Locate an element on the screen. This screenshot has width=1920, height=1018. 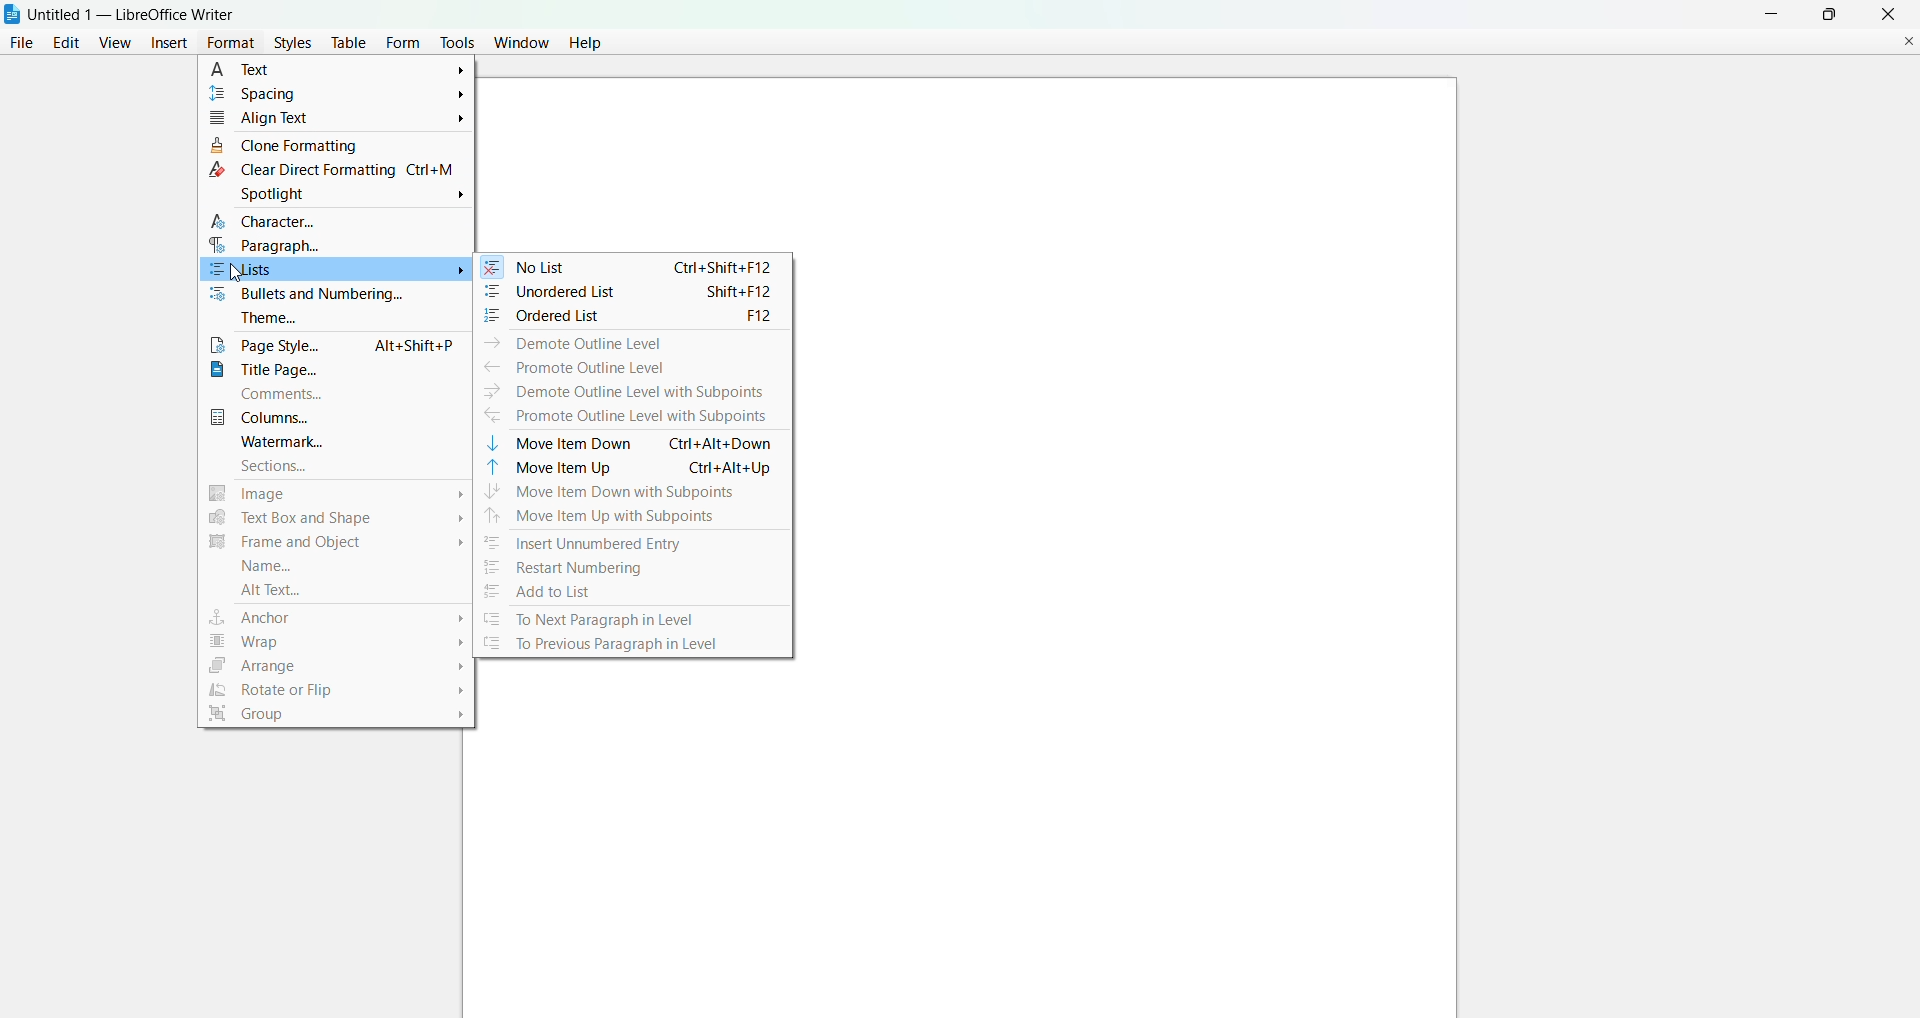
anchor is located at coordinates (332, 621).